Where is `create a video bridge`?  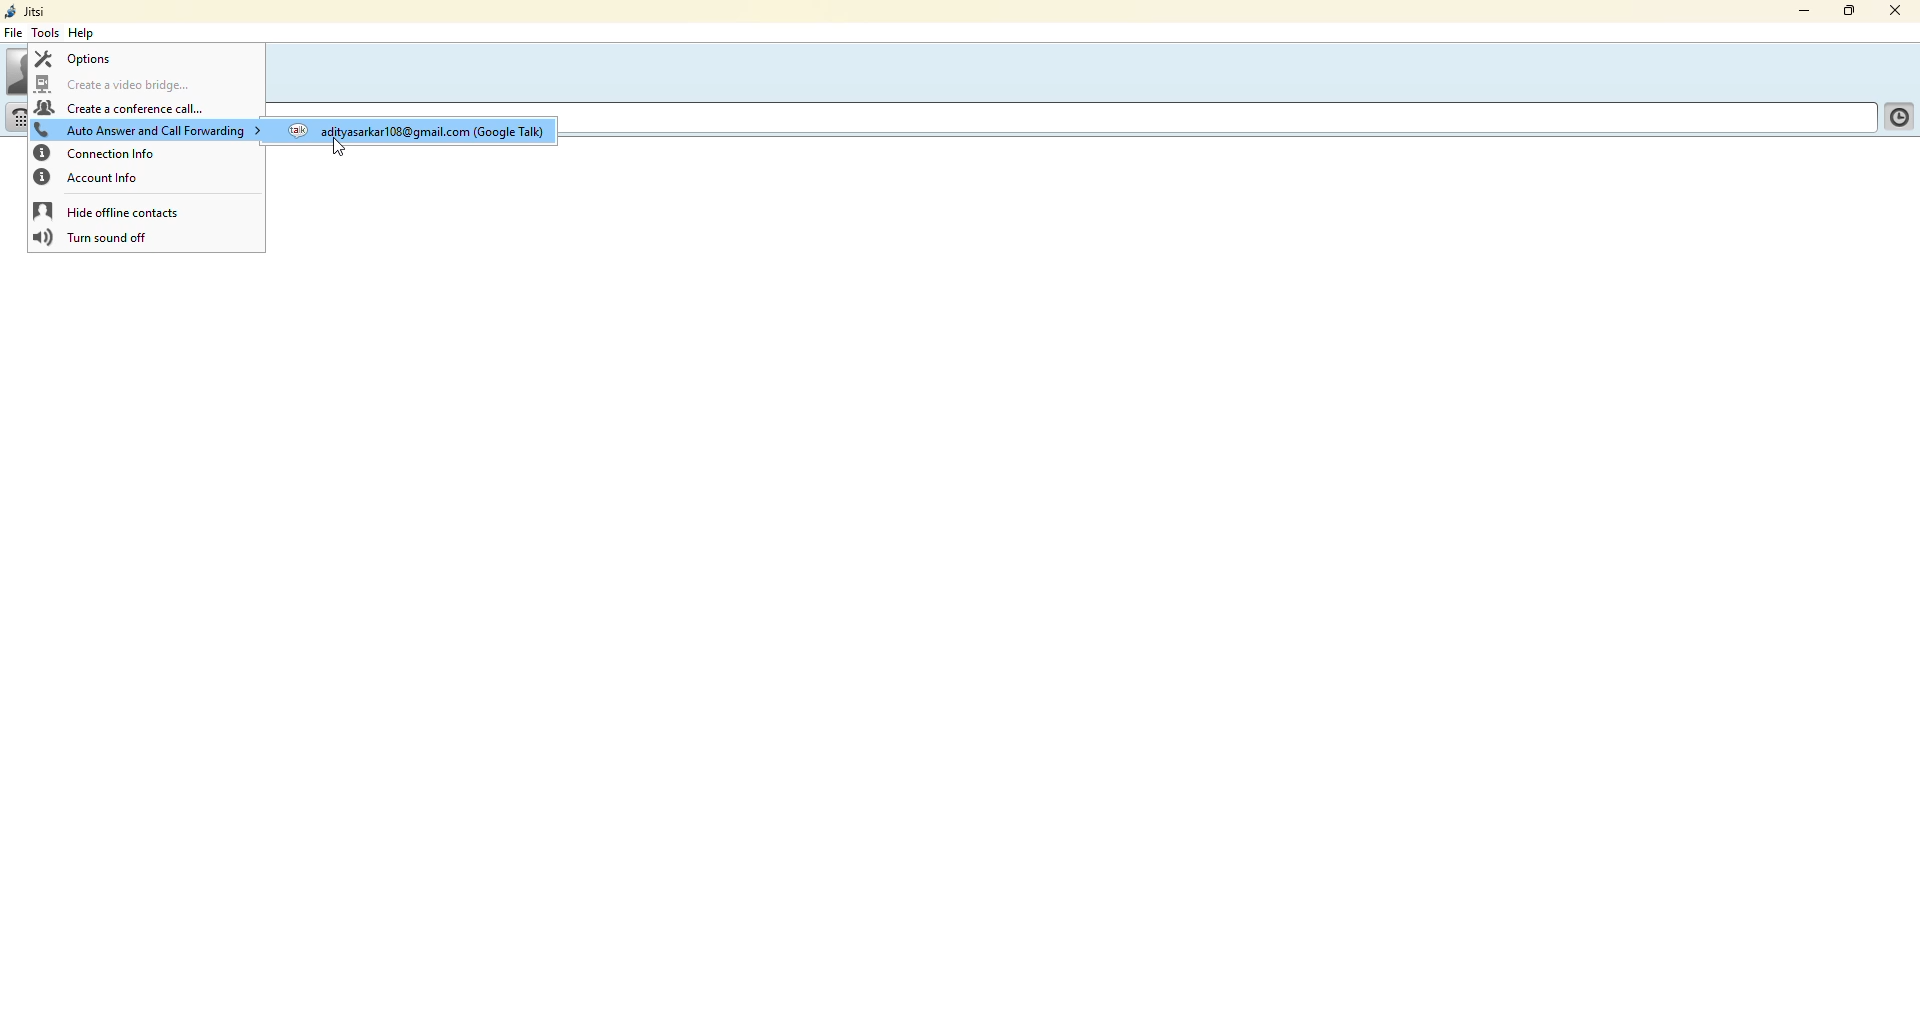
create a video bridge is located at coordinates (120, 86).